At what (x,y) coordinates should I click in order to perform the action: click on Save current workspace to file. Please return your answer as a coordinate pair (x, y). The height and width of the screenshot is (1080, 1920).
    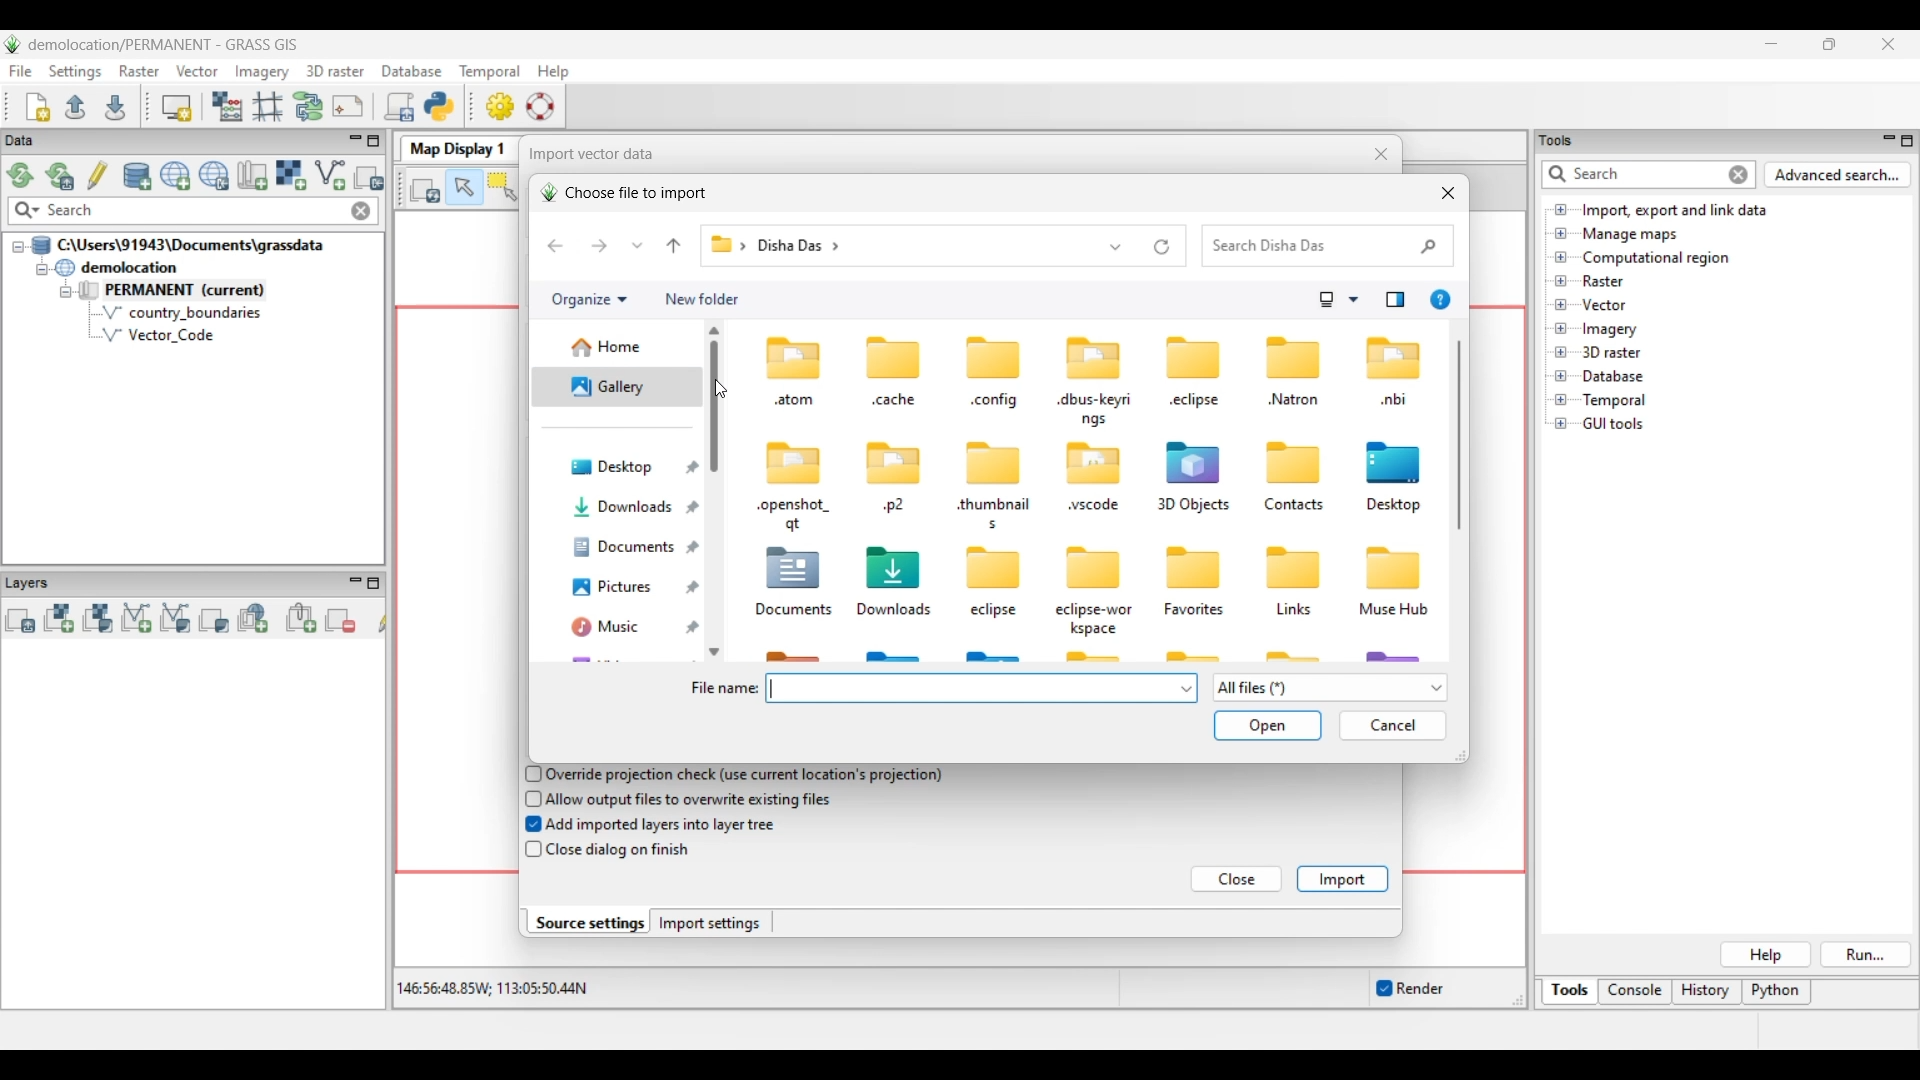
    Looking at the image, I should click on (115, 106).